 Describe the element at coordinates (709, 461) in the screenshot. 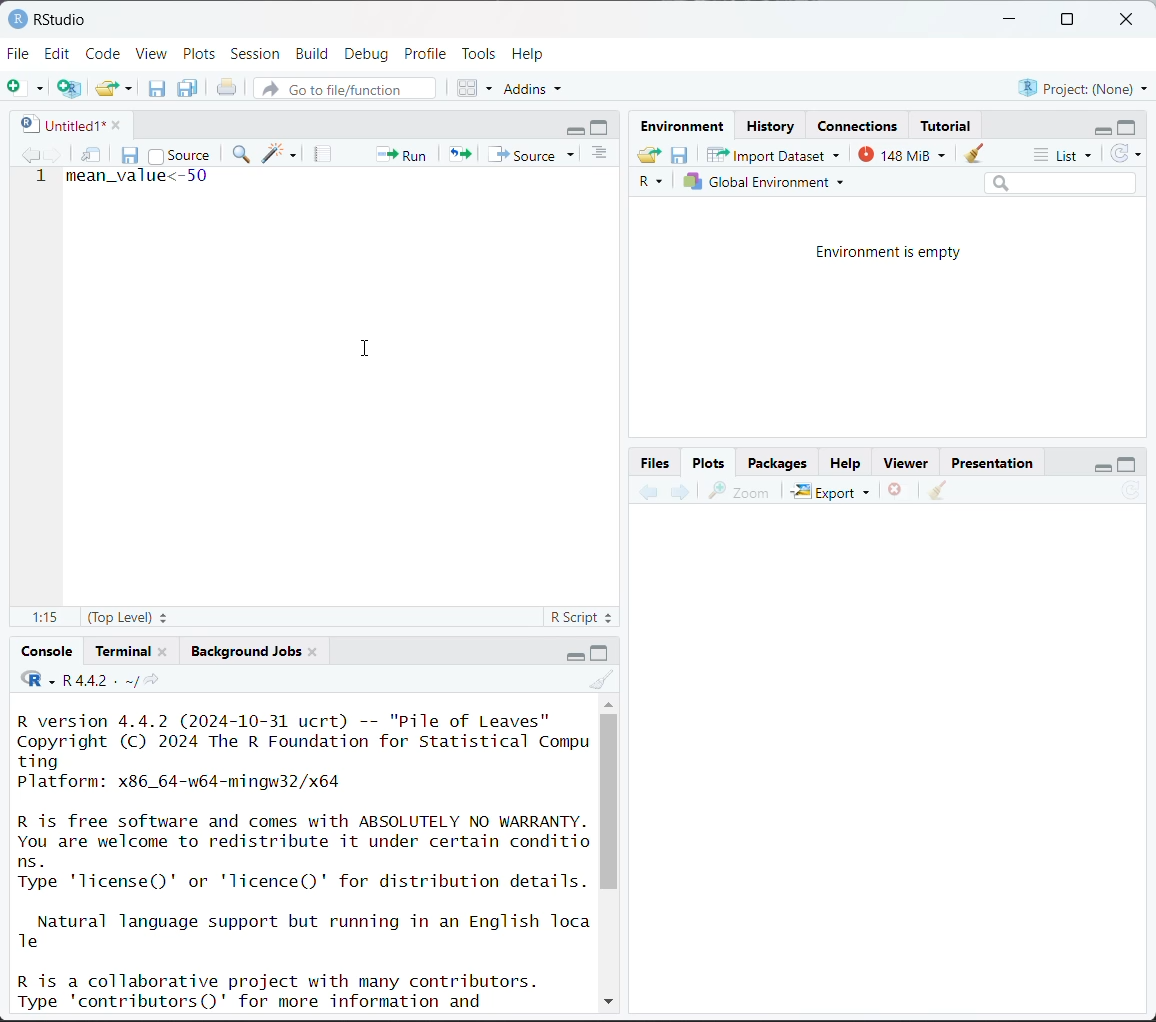

I see `Plots` at that location.